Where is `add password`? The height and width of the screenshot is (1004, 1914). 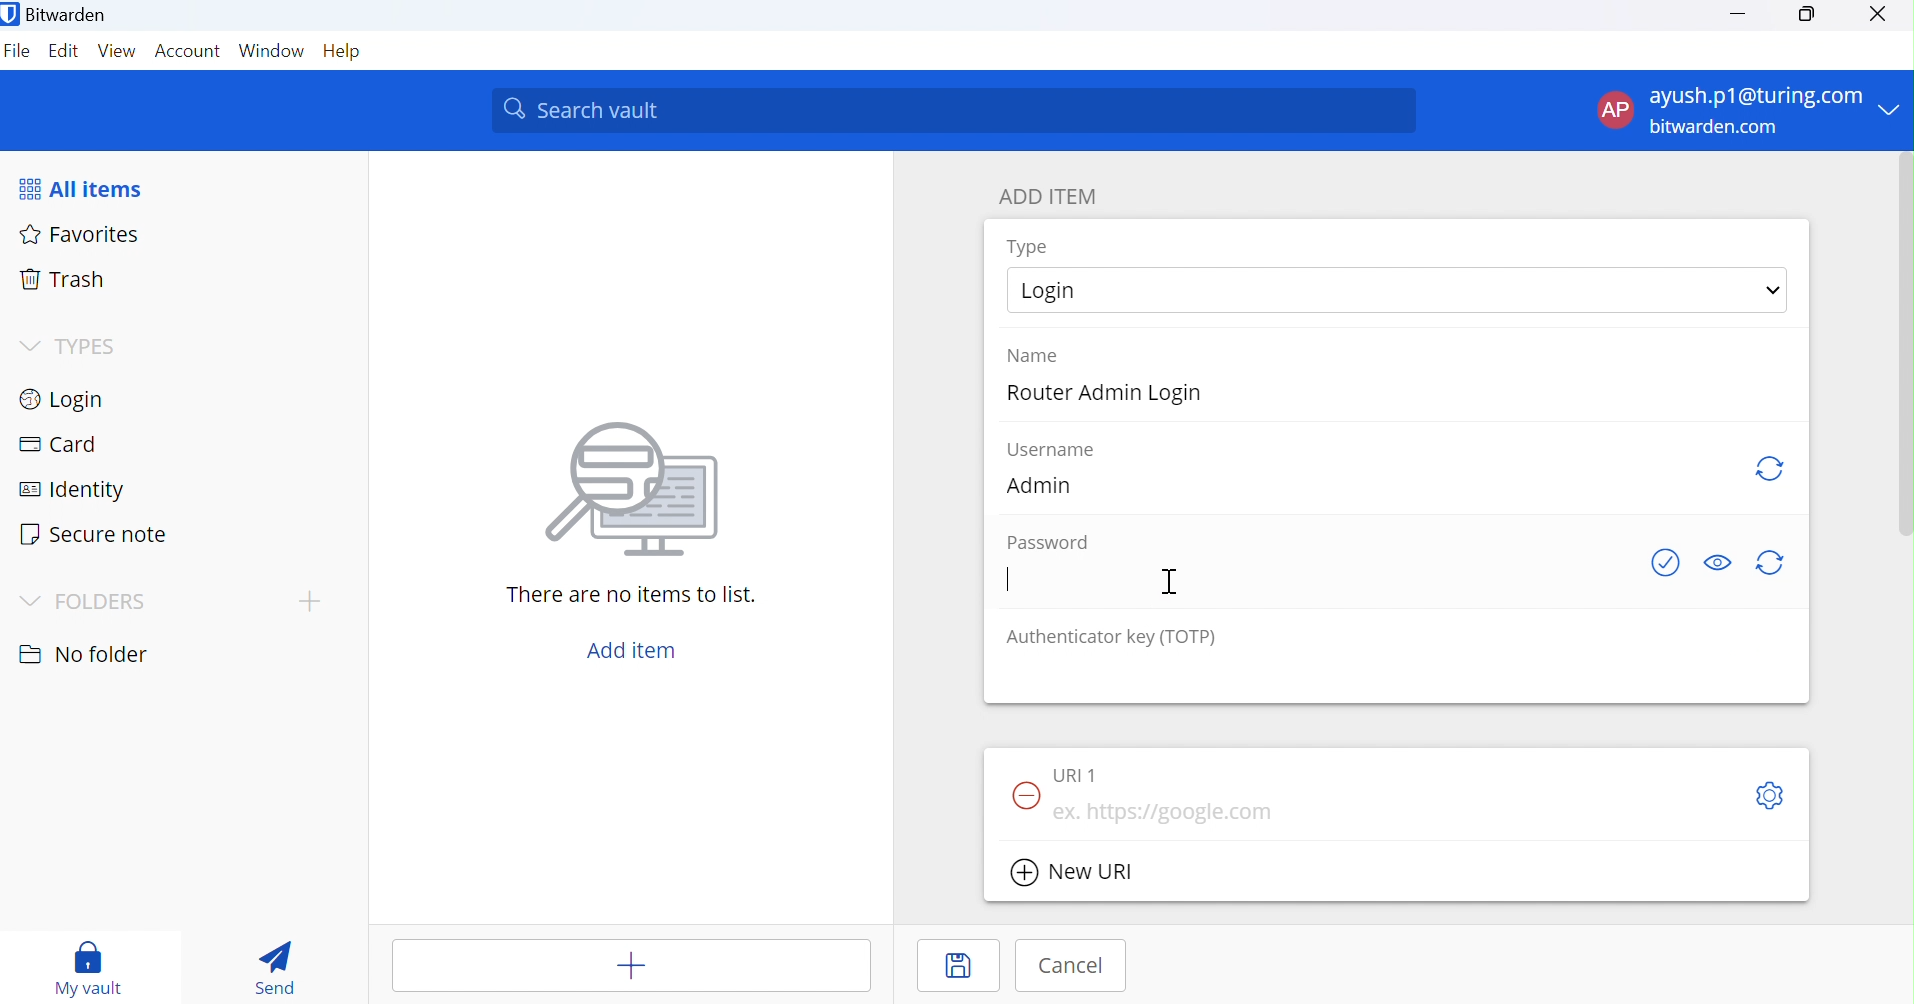 add password is located at coordinates (1316, 580).